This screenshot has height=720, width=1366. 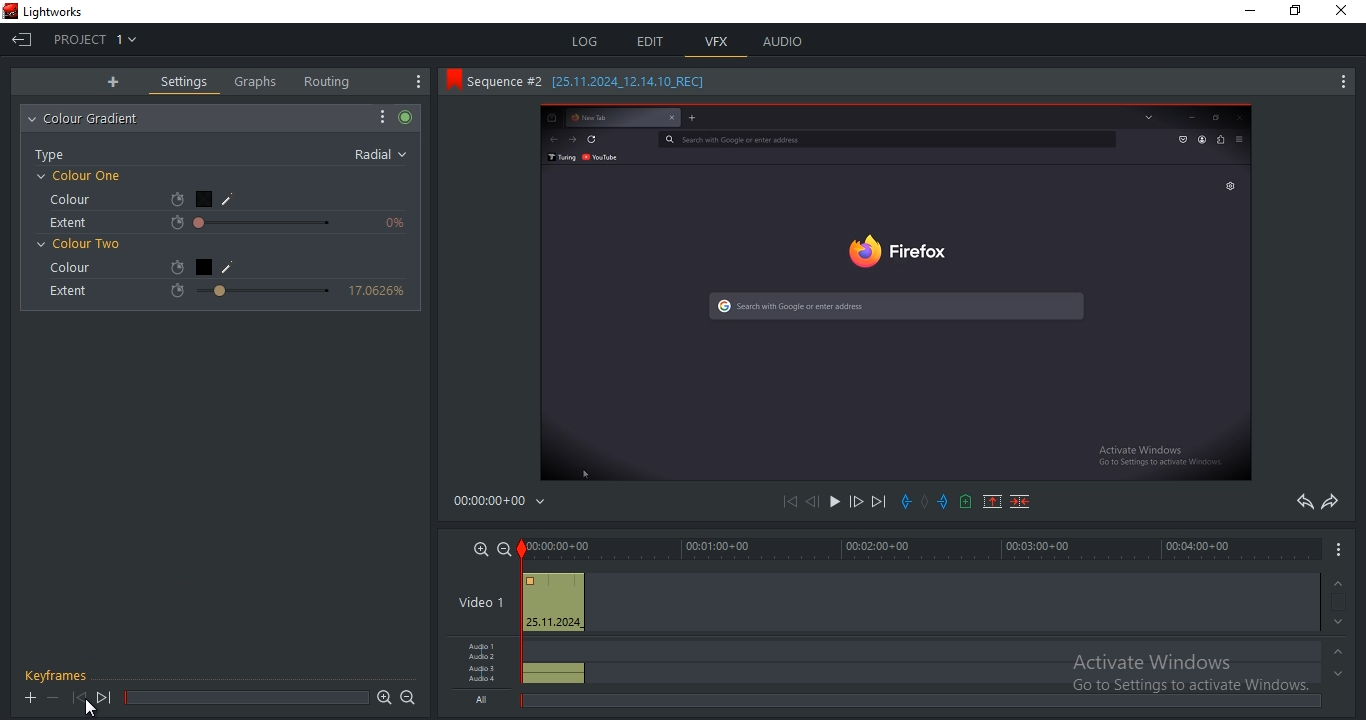 What do you see at coordinates (80, 698) in the screenshot?
I see `` at bounding box center [80, 698].